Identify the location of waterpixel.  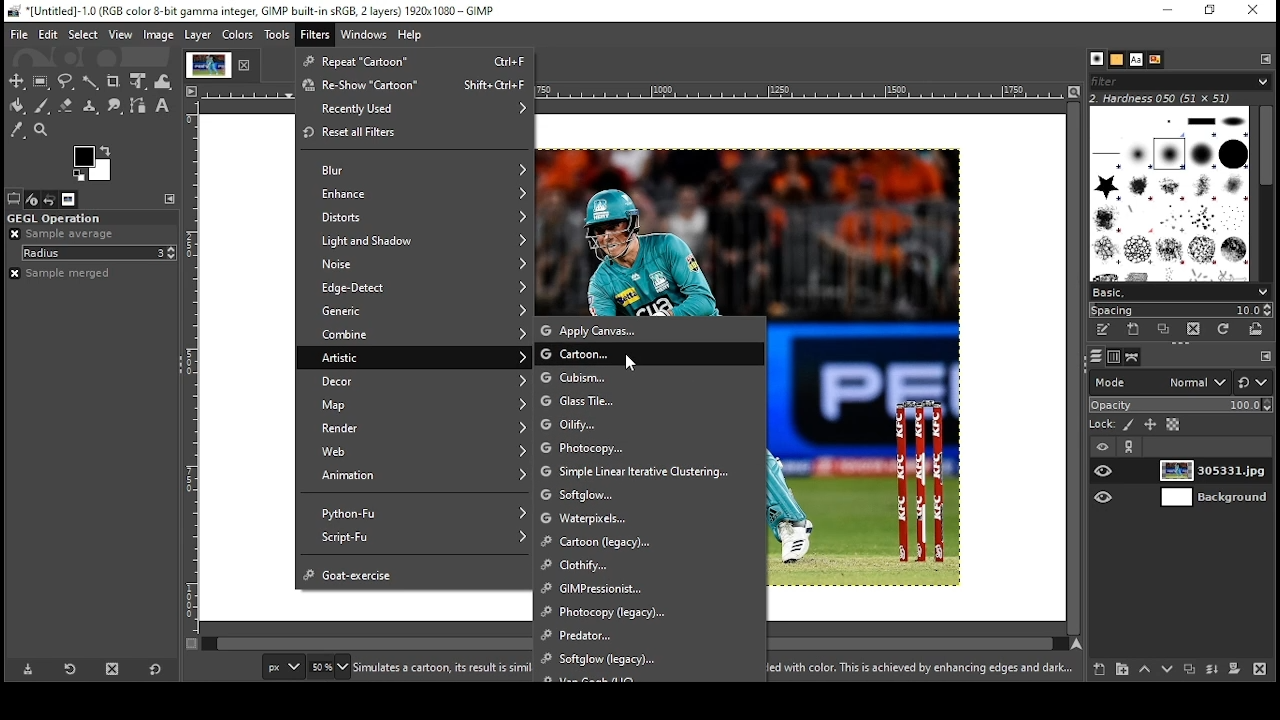
(648, 520).